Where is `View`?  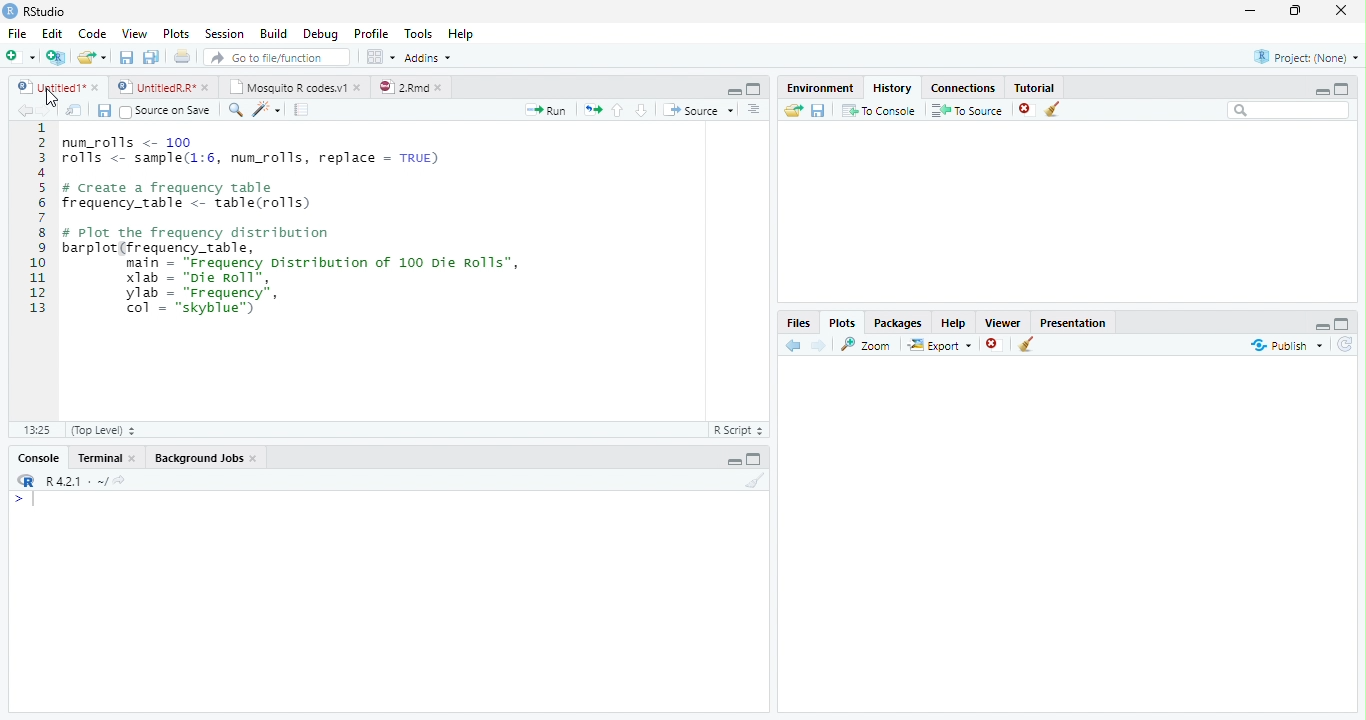
View is located at coordinates (135, 32).